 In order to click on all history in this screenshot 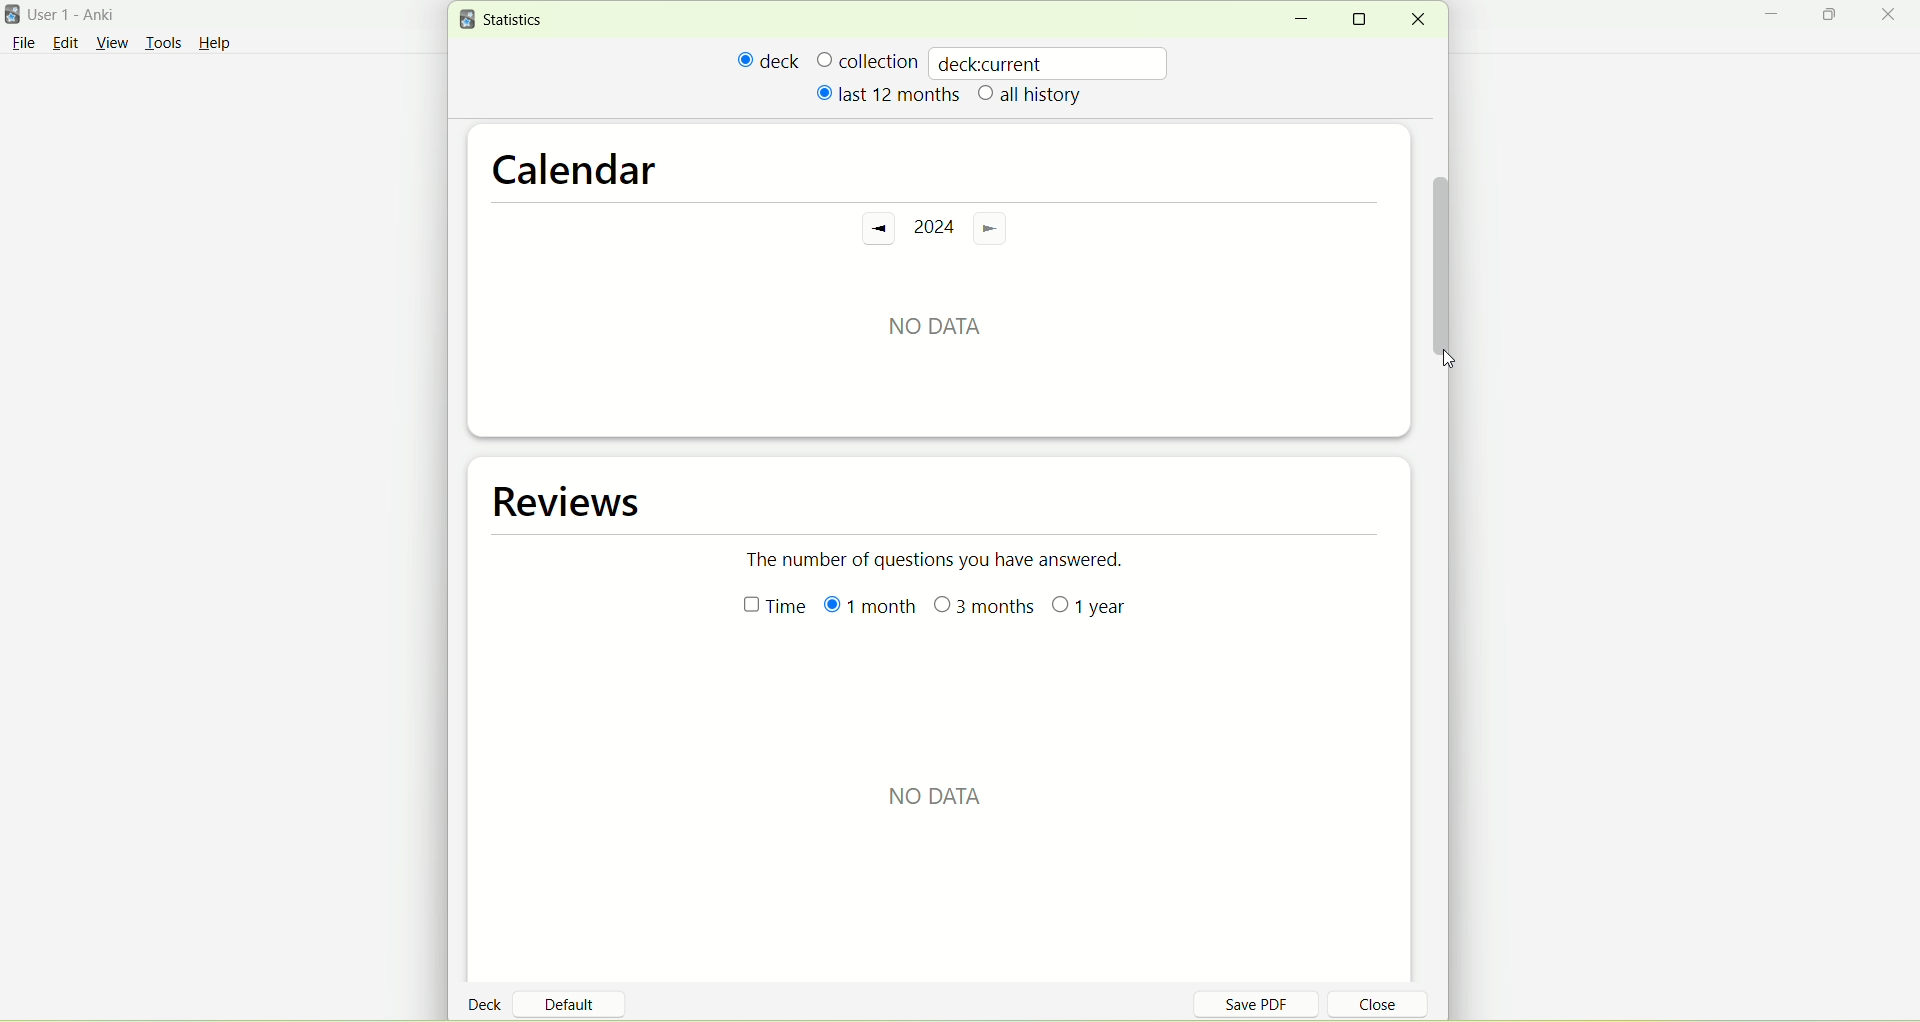, I will do `click(1031, 96)`.